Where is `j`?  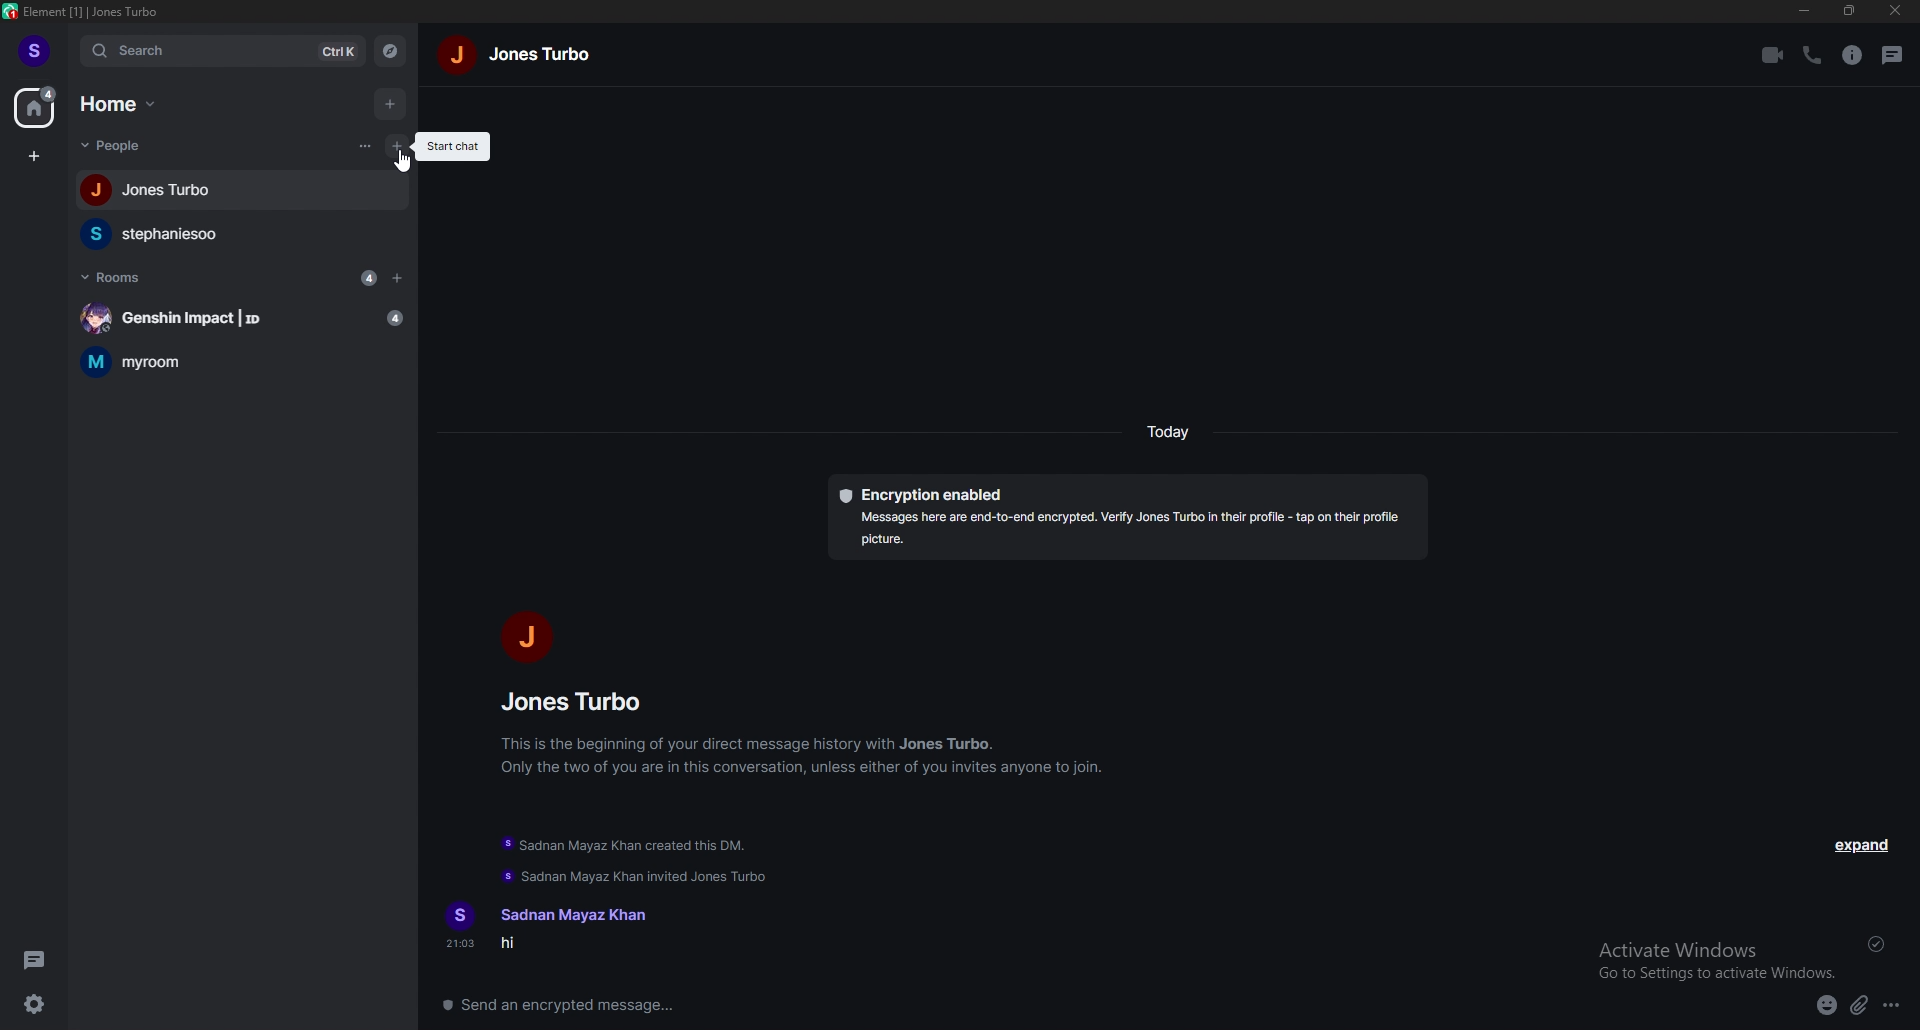
j is located at coordinates (460, 60).